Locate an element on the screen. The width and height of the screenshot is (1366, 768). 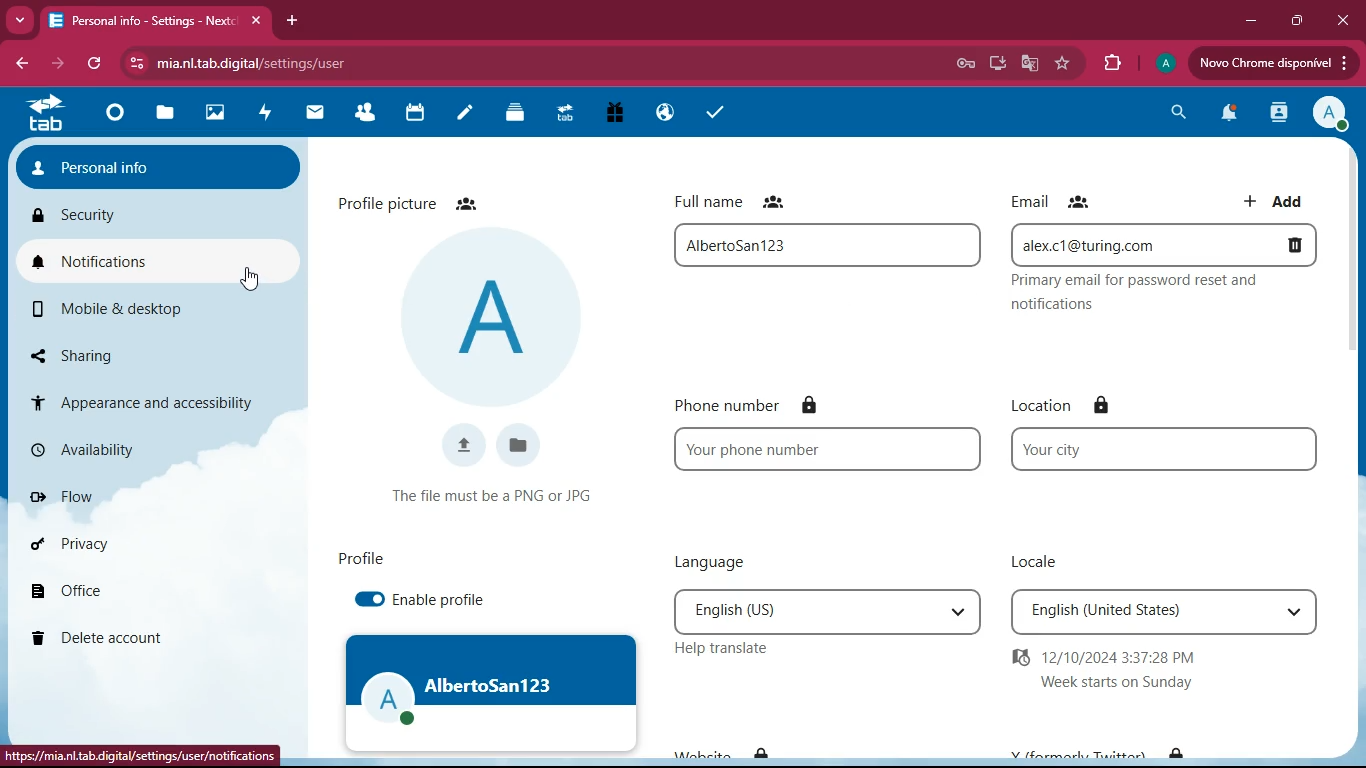
help is located at coordinates (742, 651).